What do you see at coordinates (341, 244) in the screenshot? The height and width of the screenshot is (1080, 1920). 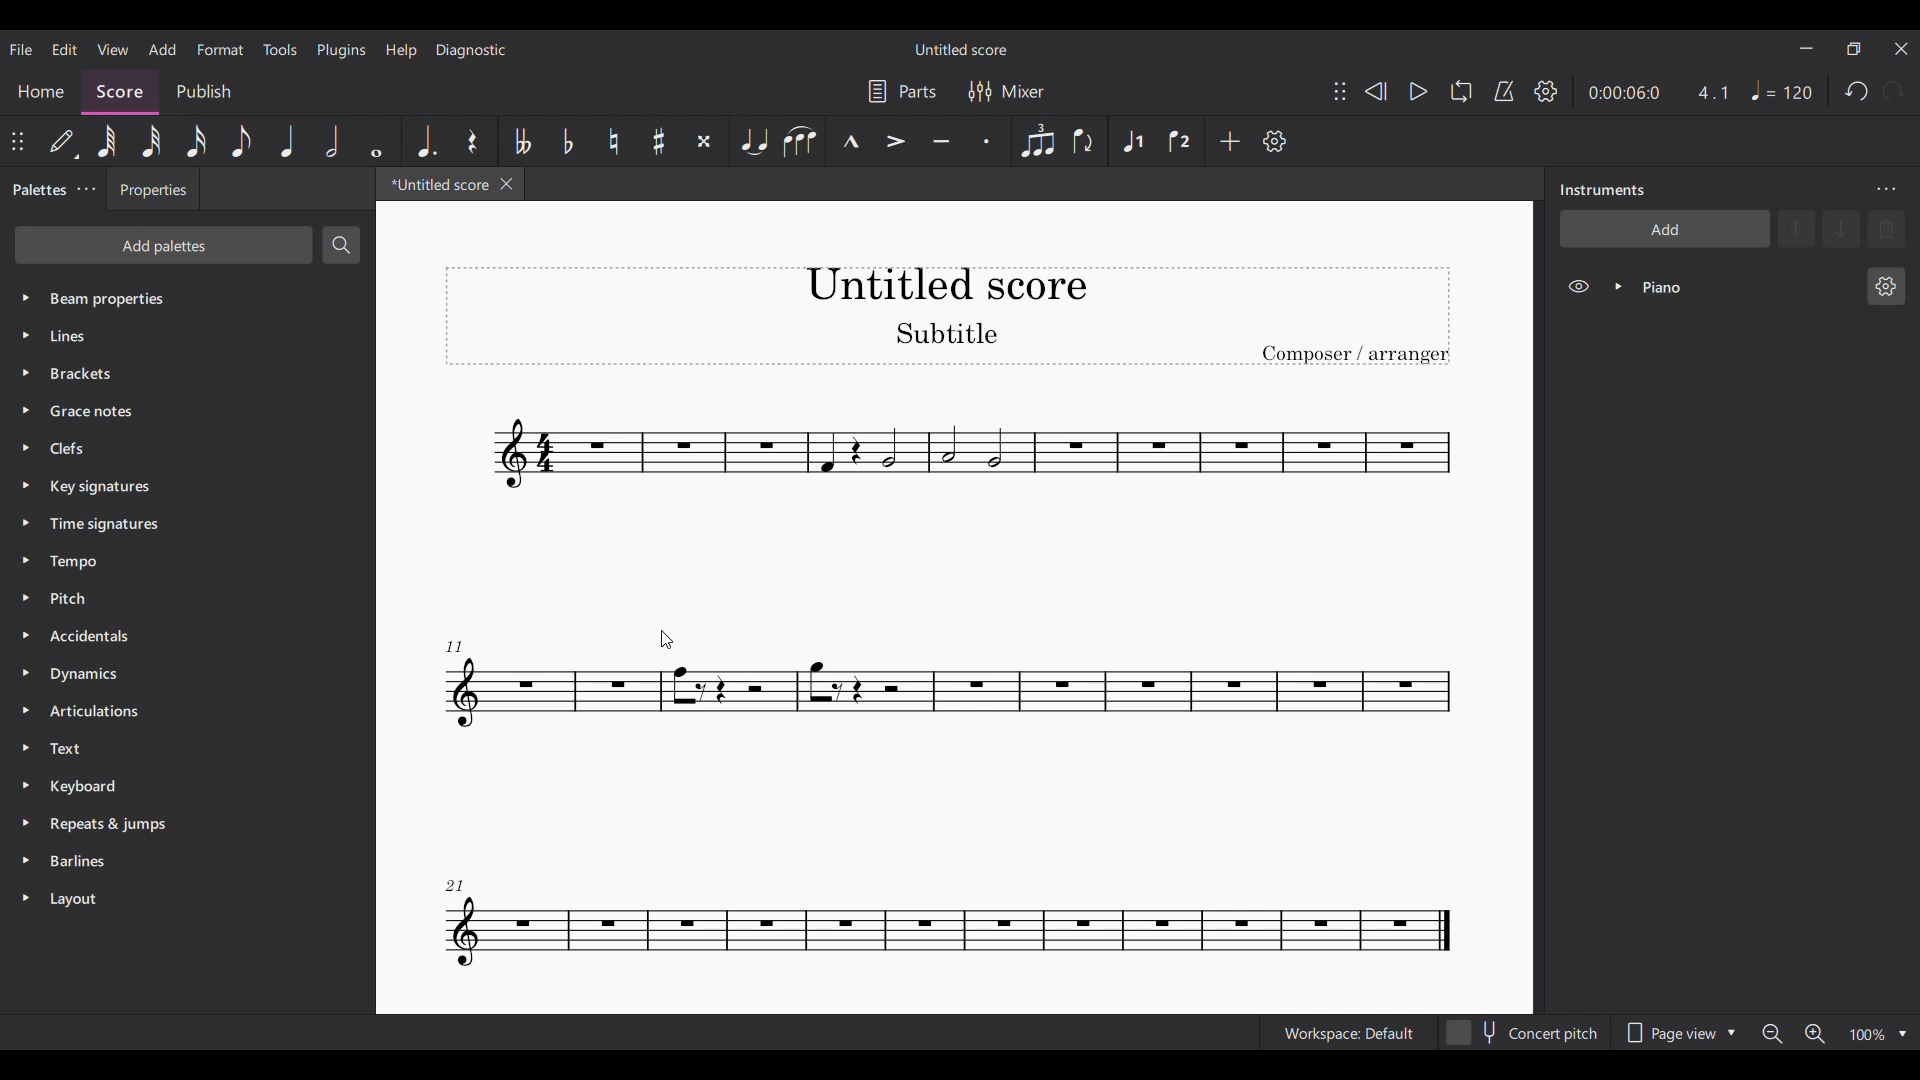 I see `Search palette` at bounding box center [341, 244].